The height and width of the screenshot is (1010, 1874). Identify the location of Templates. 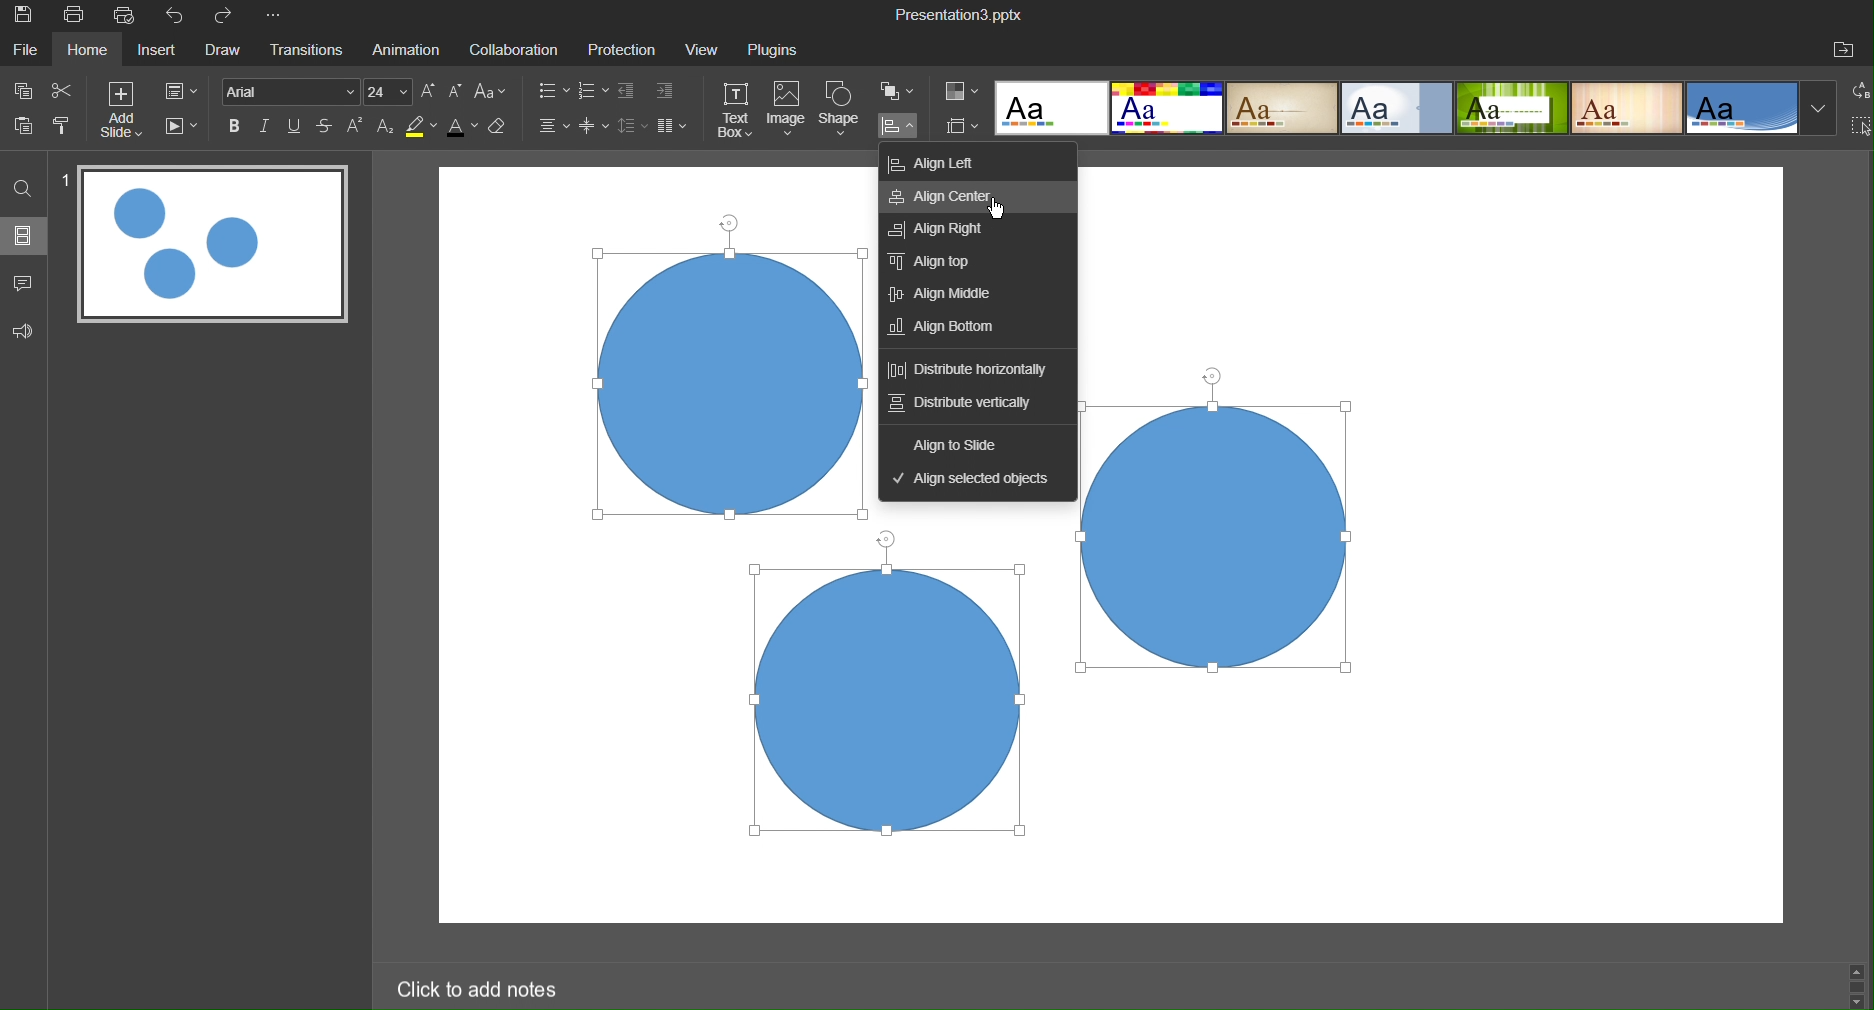
(1415, 112).